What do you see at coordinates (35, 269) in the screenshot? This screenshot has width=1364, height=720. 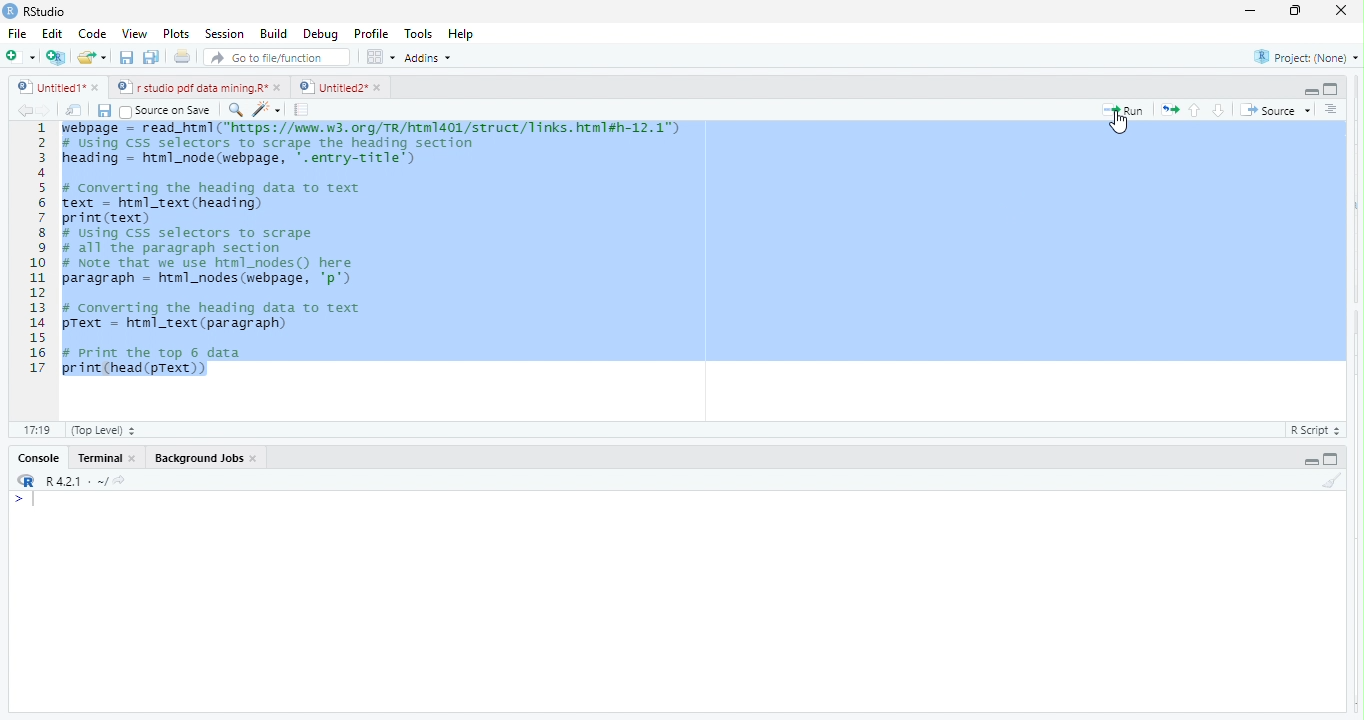 I see `1
2
3
a
5
6
7
H
9
10
11
12
13
14
15
16
17
18
19
20` at bounding box center [35, 269].